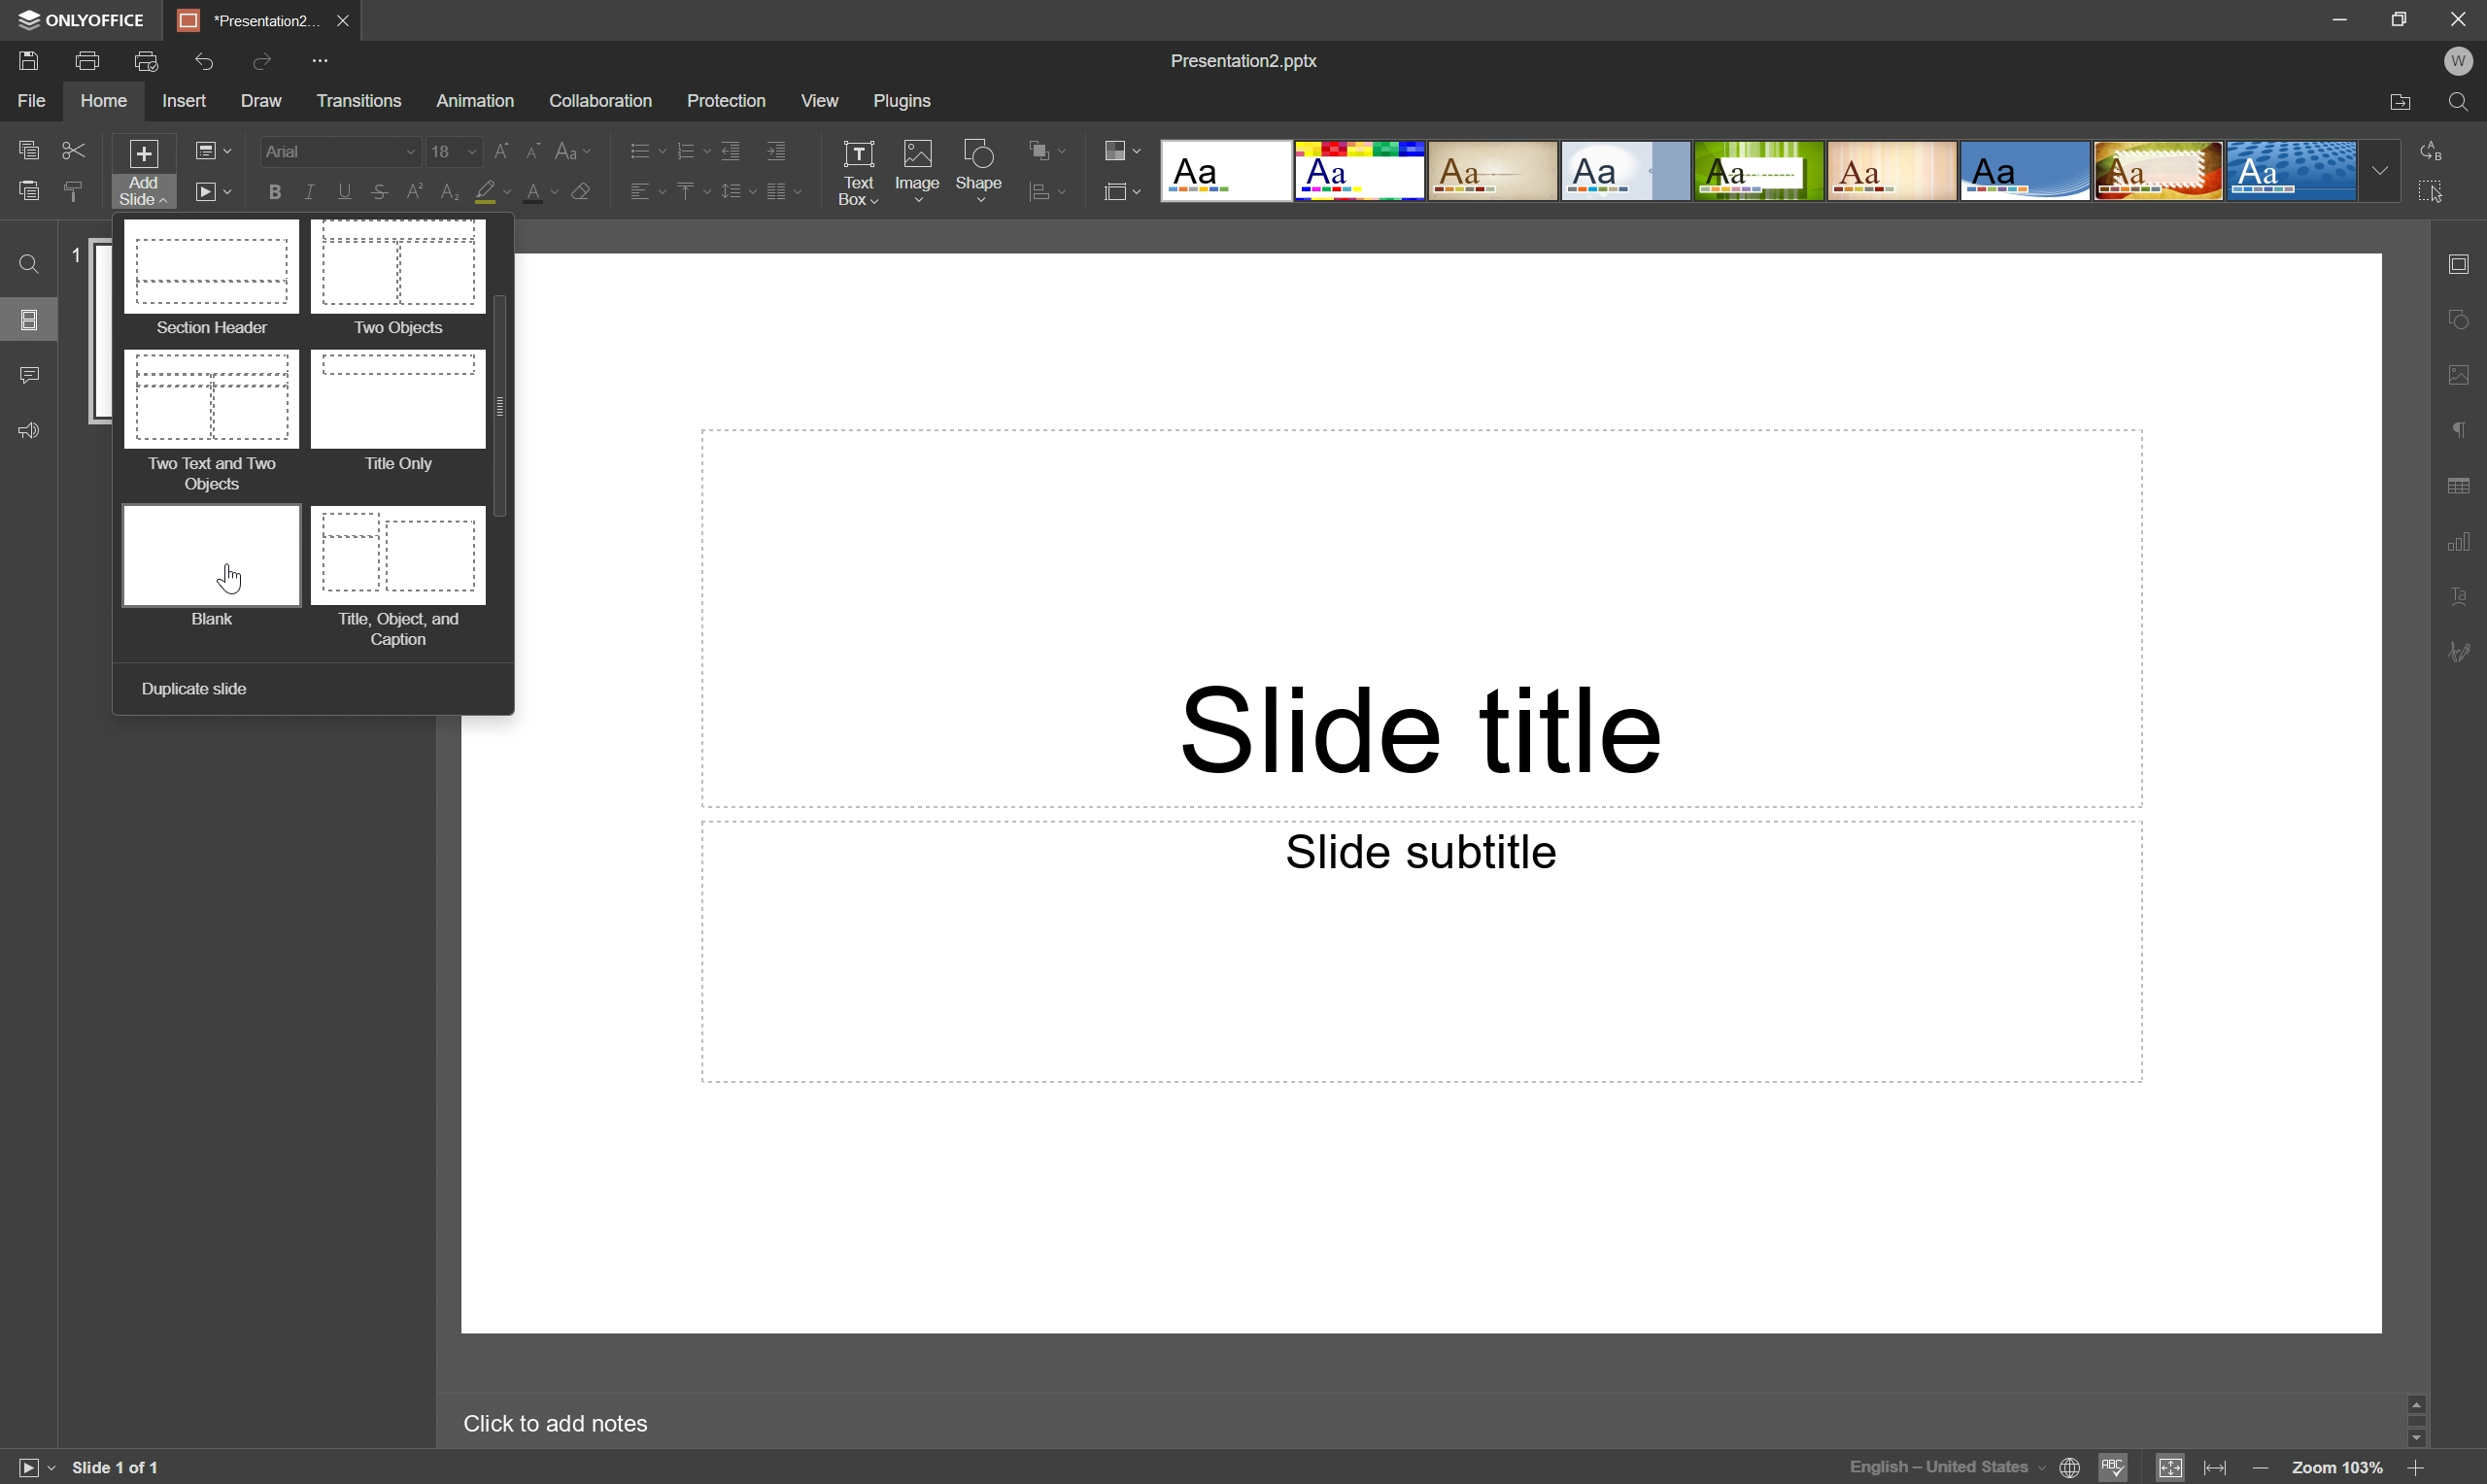  I want to click on Scroll Bar, so click(2420, 1414).